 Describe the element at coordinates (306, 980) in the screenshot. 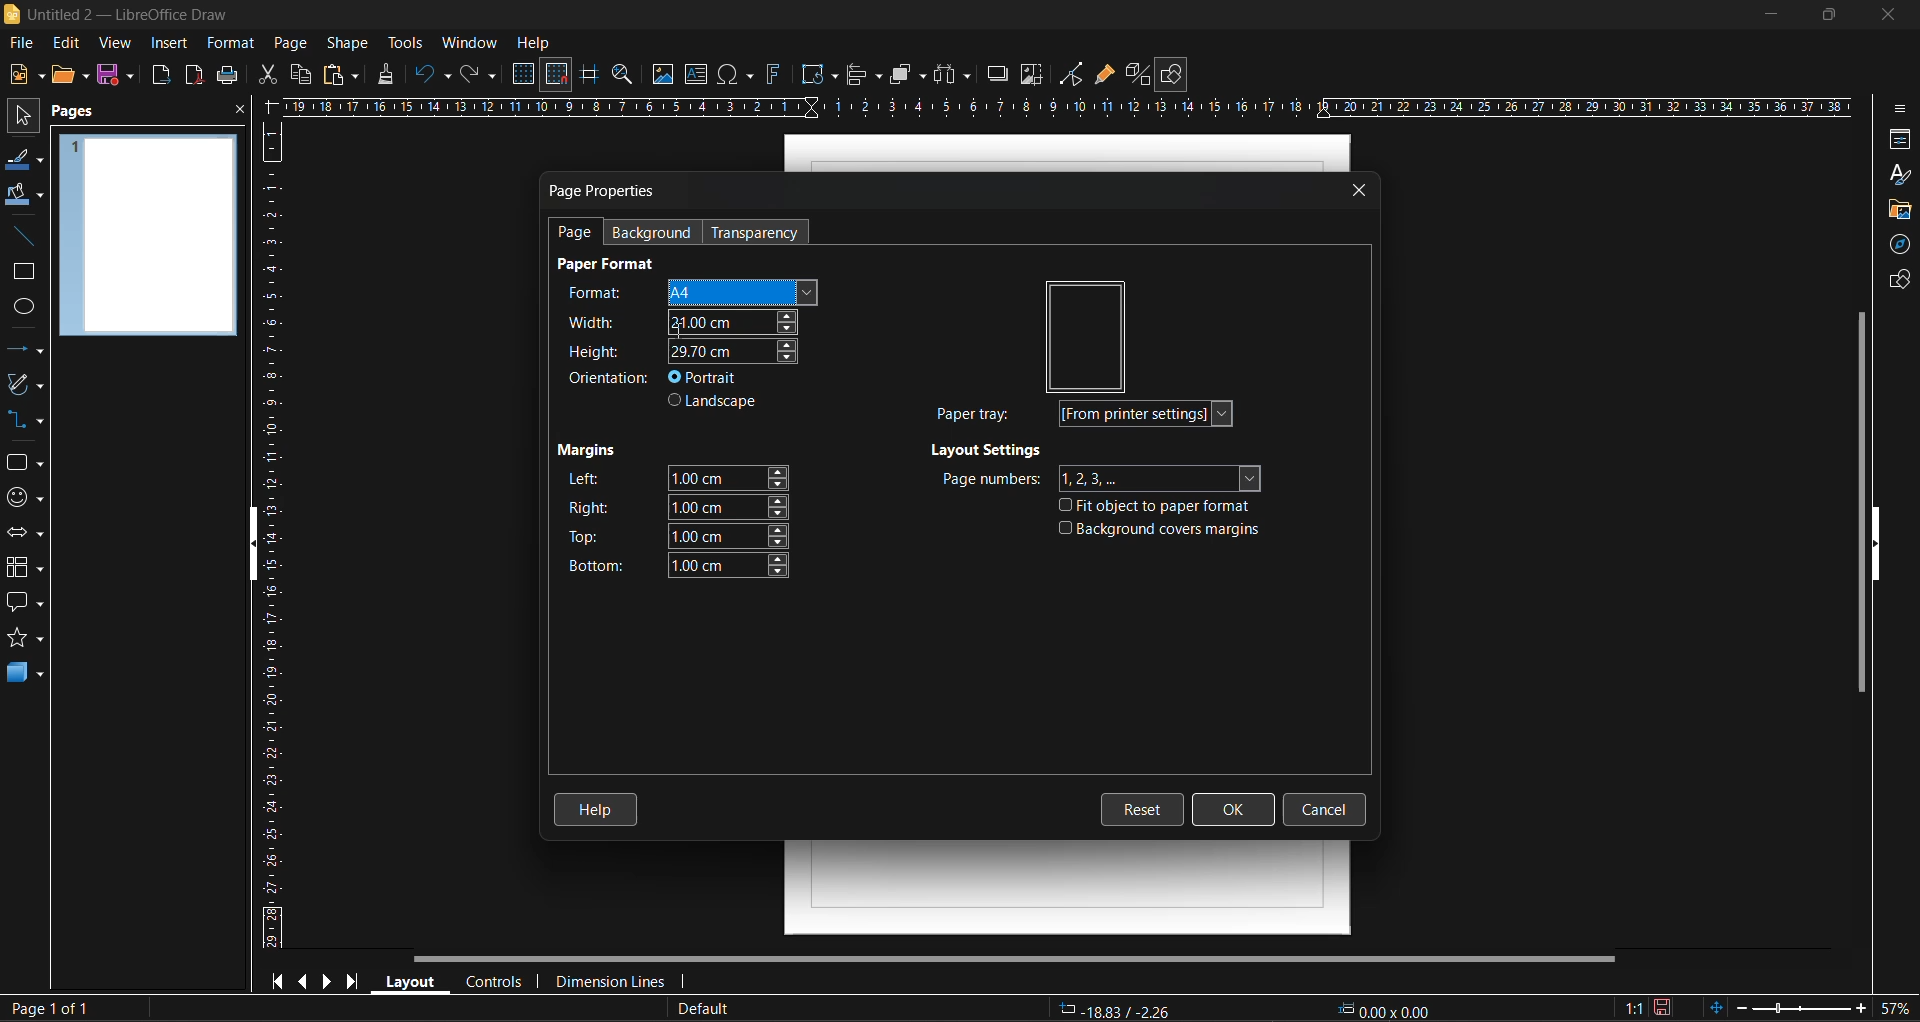

I see `previous` at that location.